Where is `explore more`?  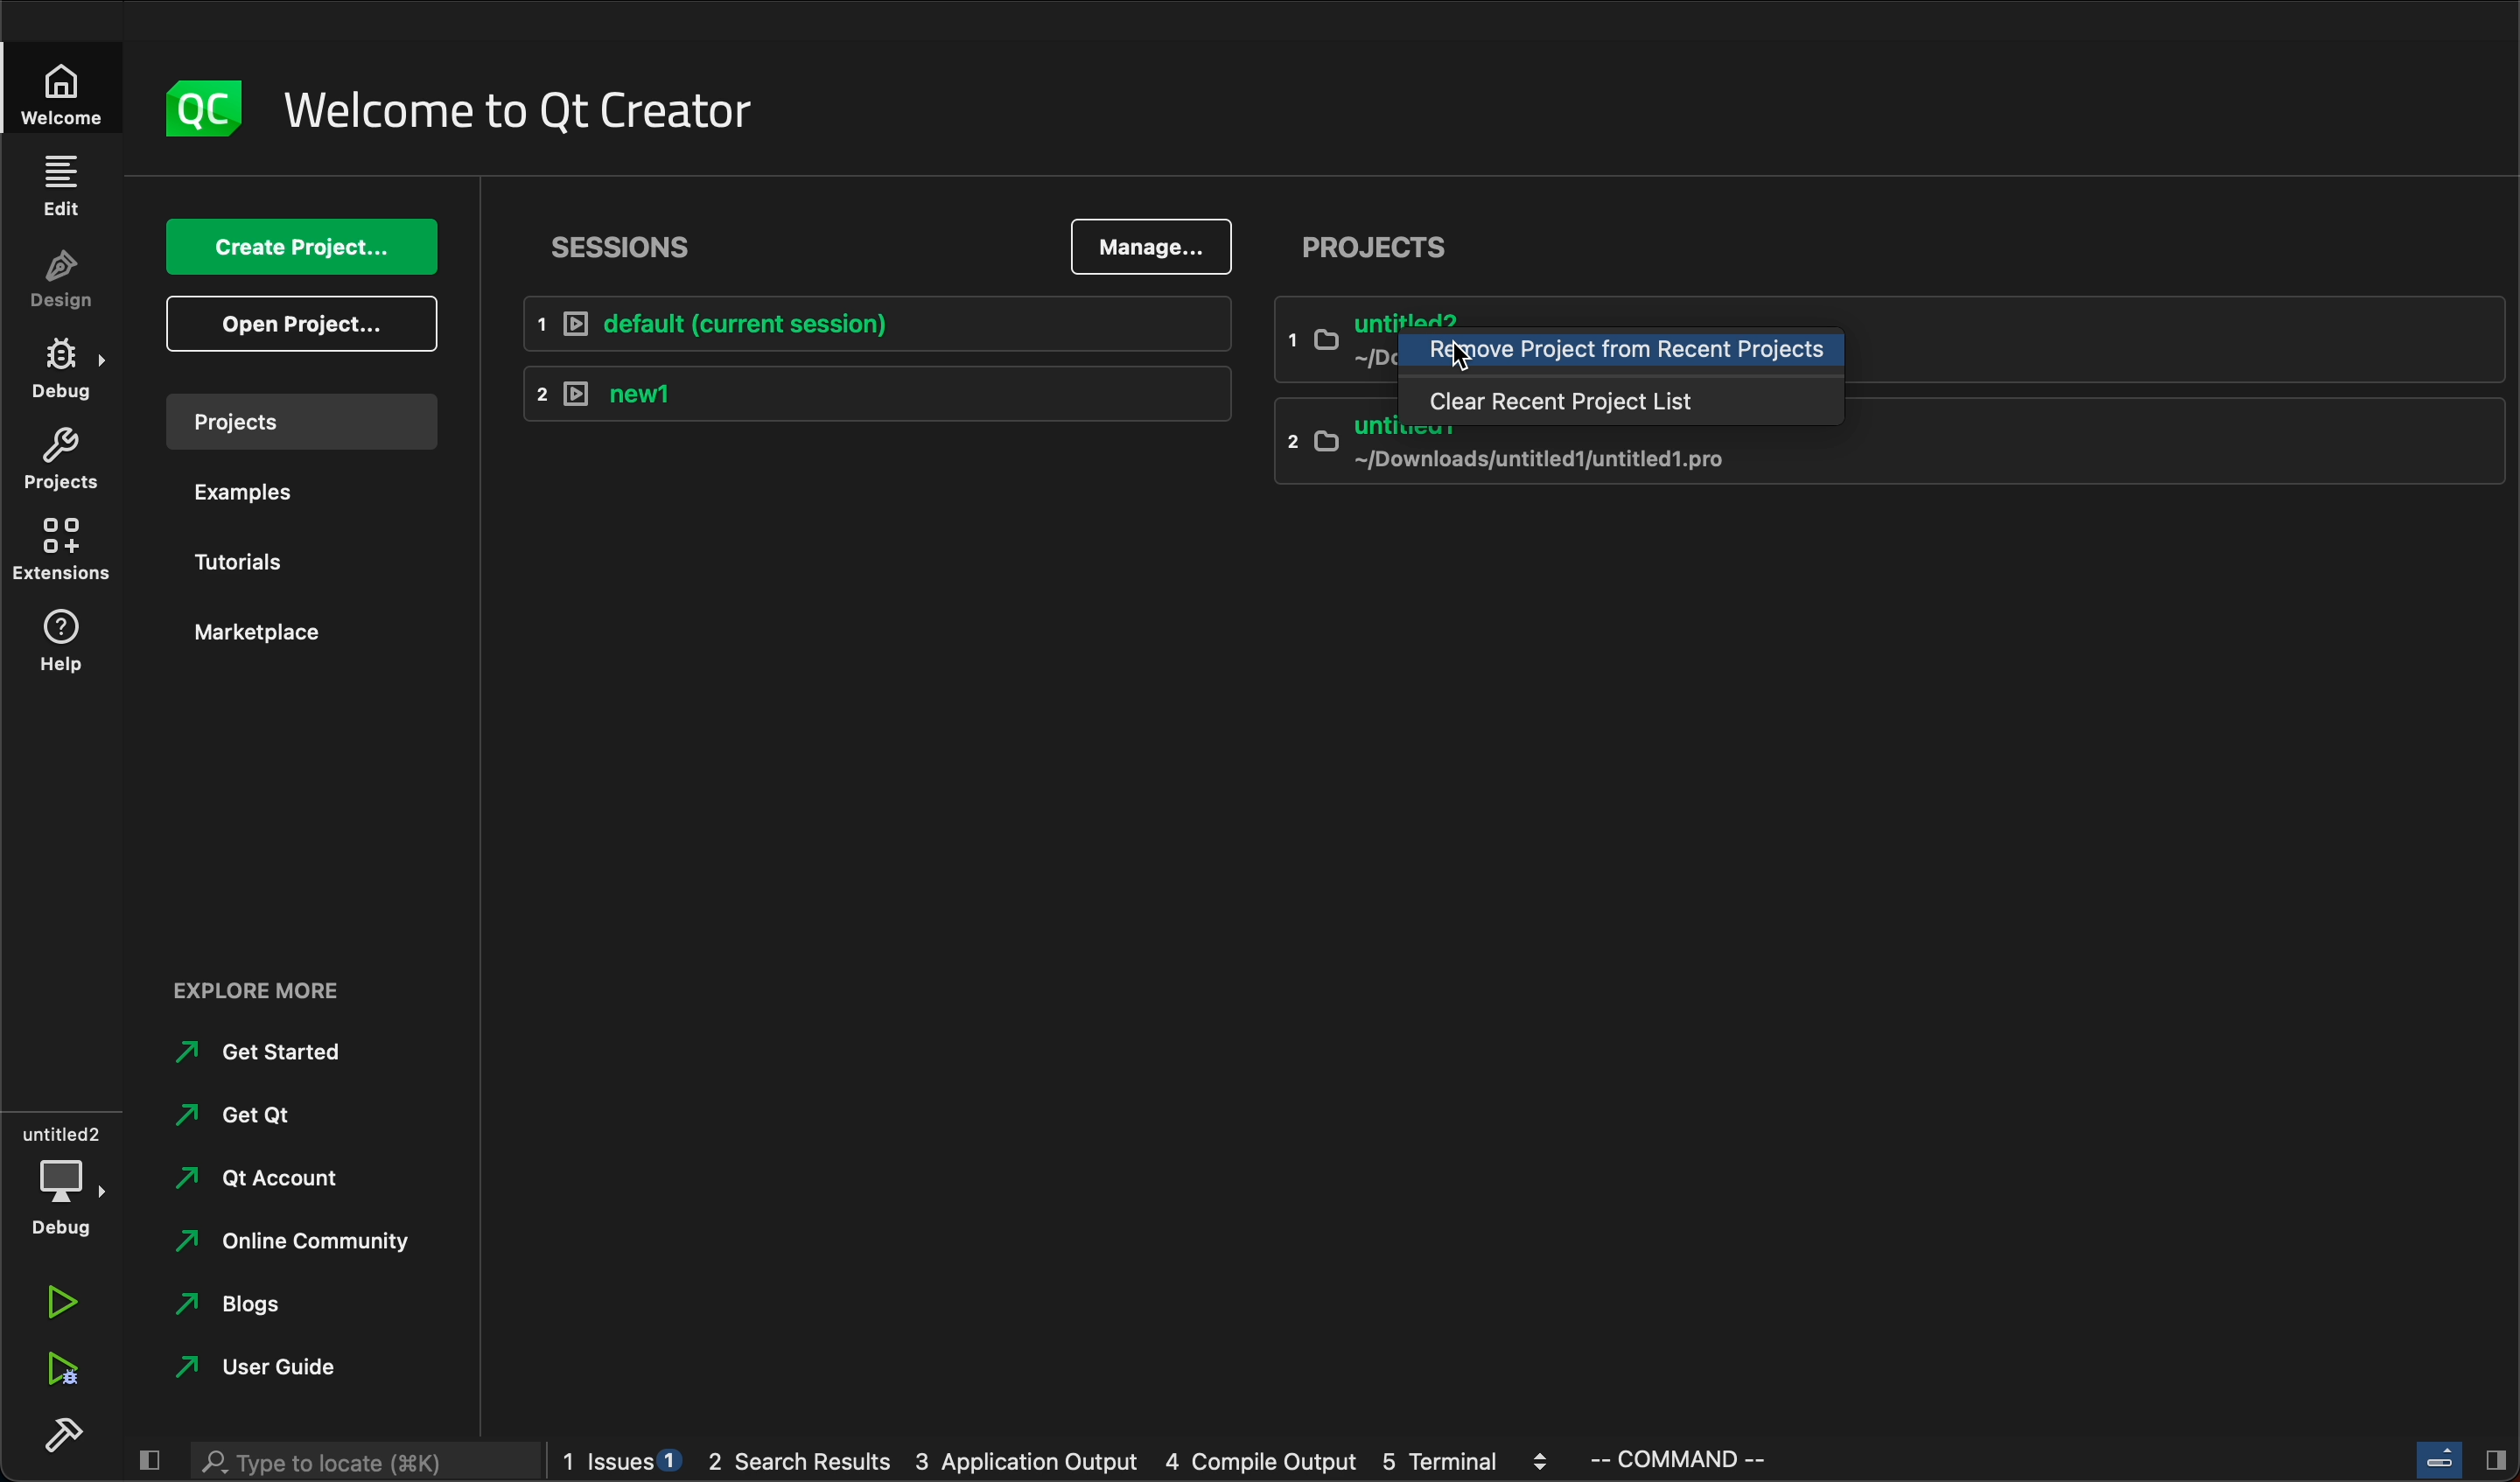
explore more is located at coordinates (262, 996).